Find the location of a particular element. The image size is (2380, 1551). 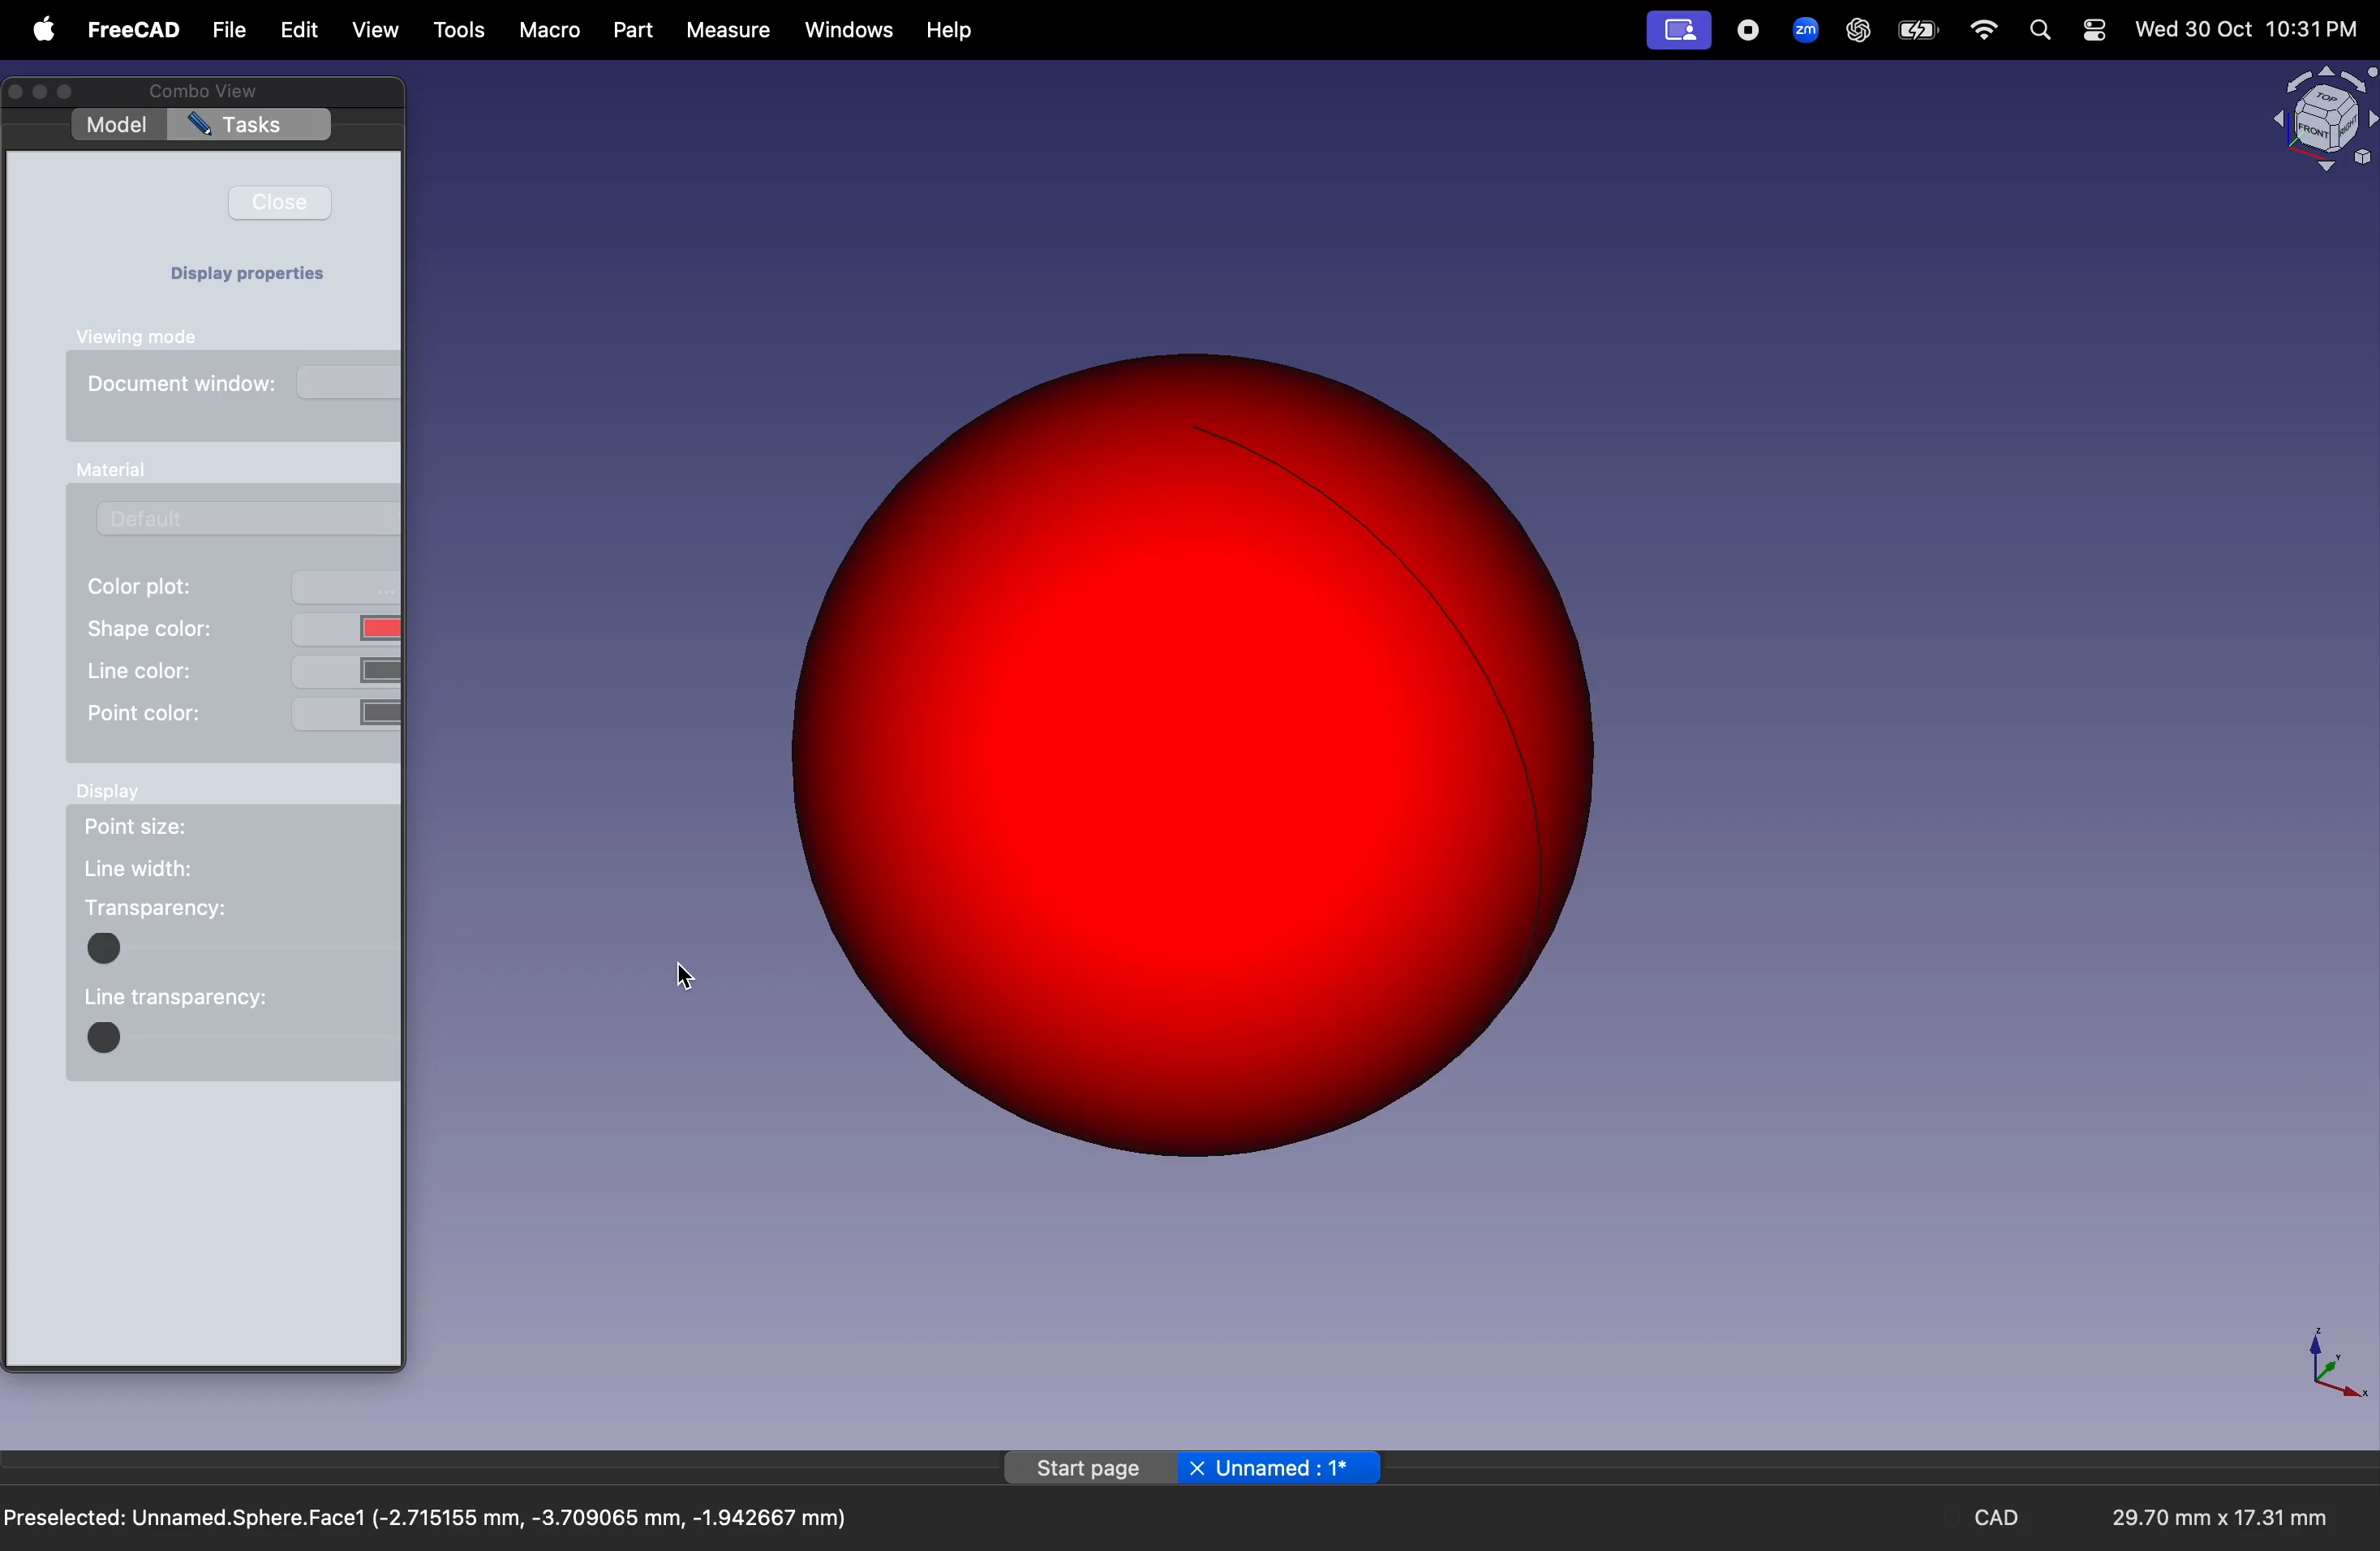

marco is located at coordinates (551, 31).